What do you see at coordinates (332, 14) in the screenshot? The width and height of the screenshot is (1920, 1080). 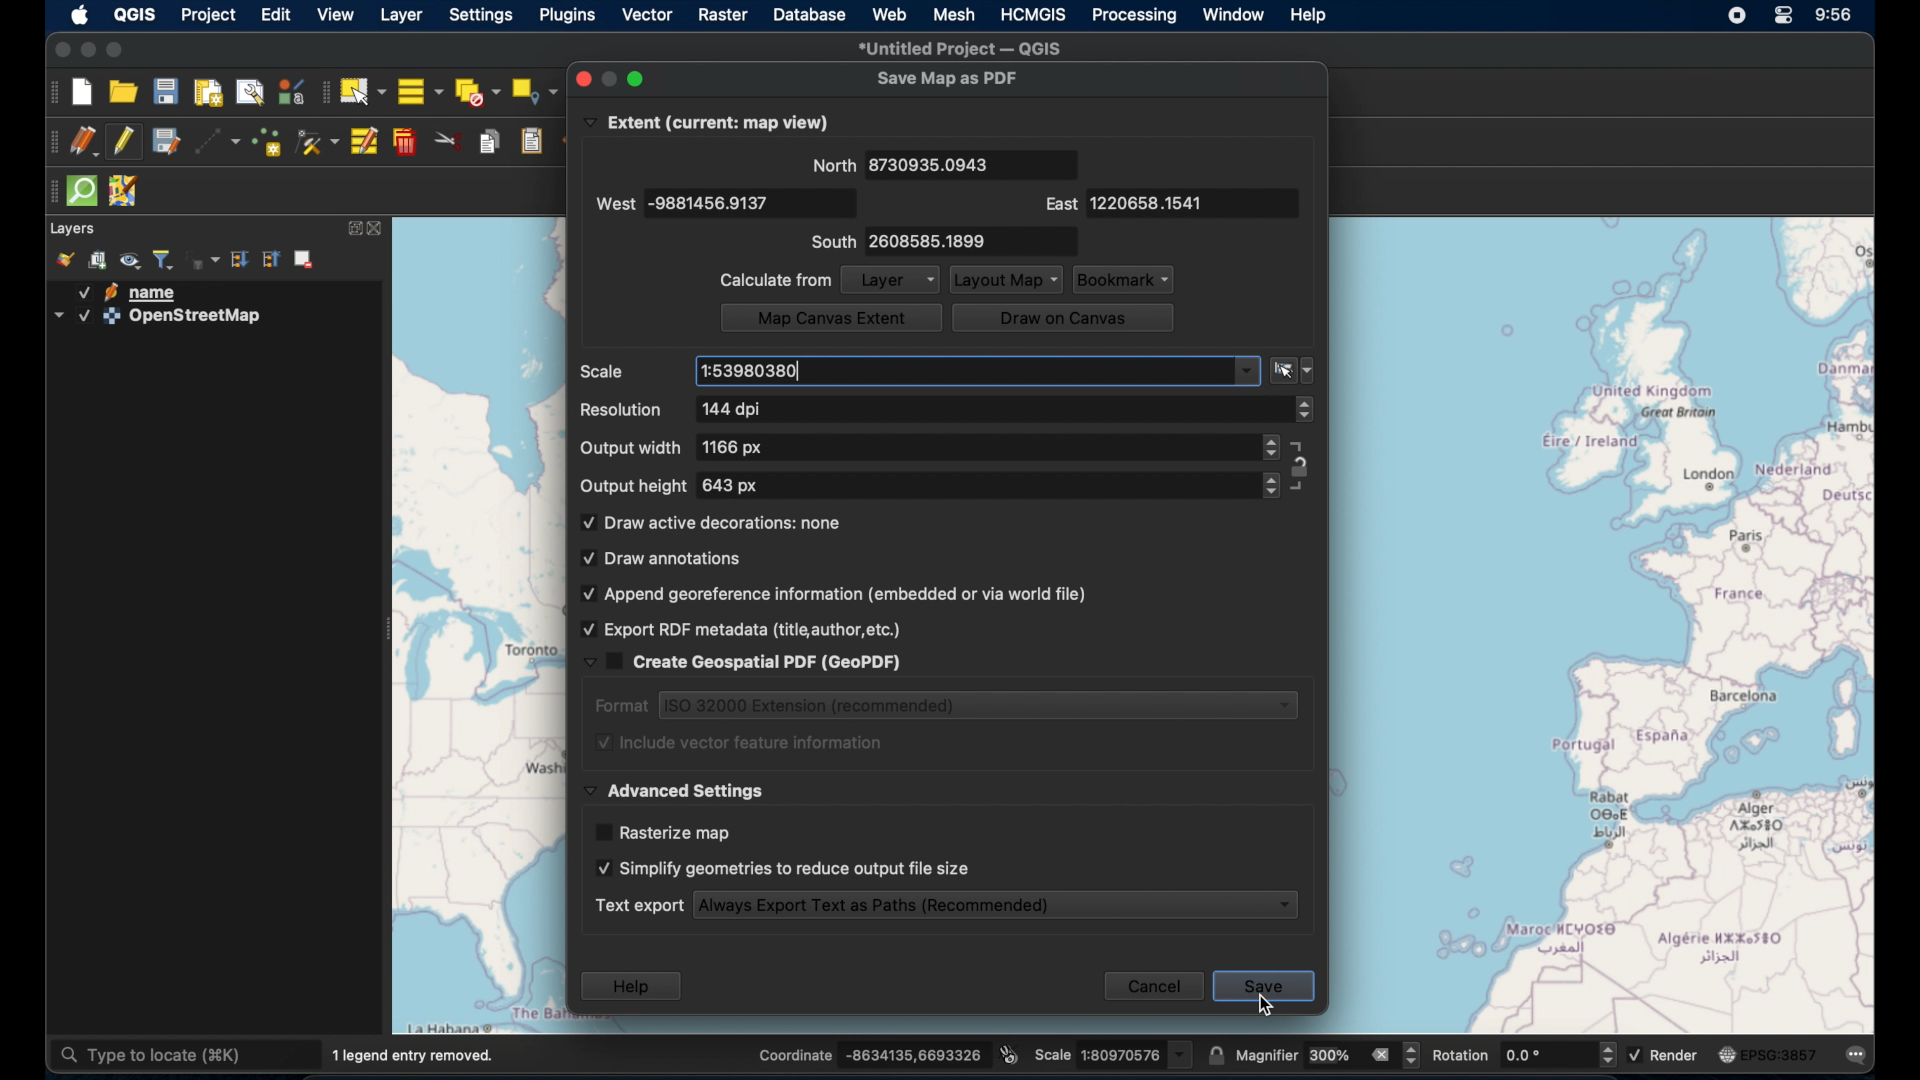 I see `view` at bounding box center [332, 14].